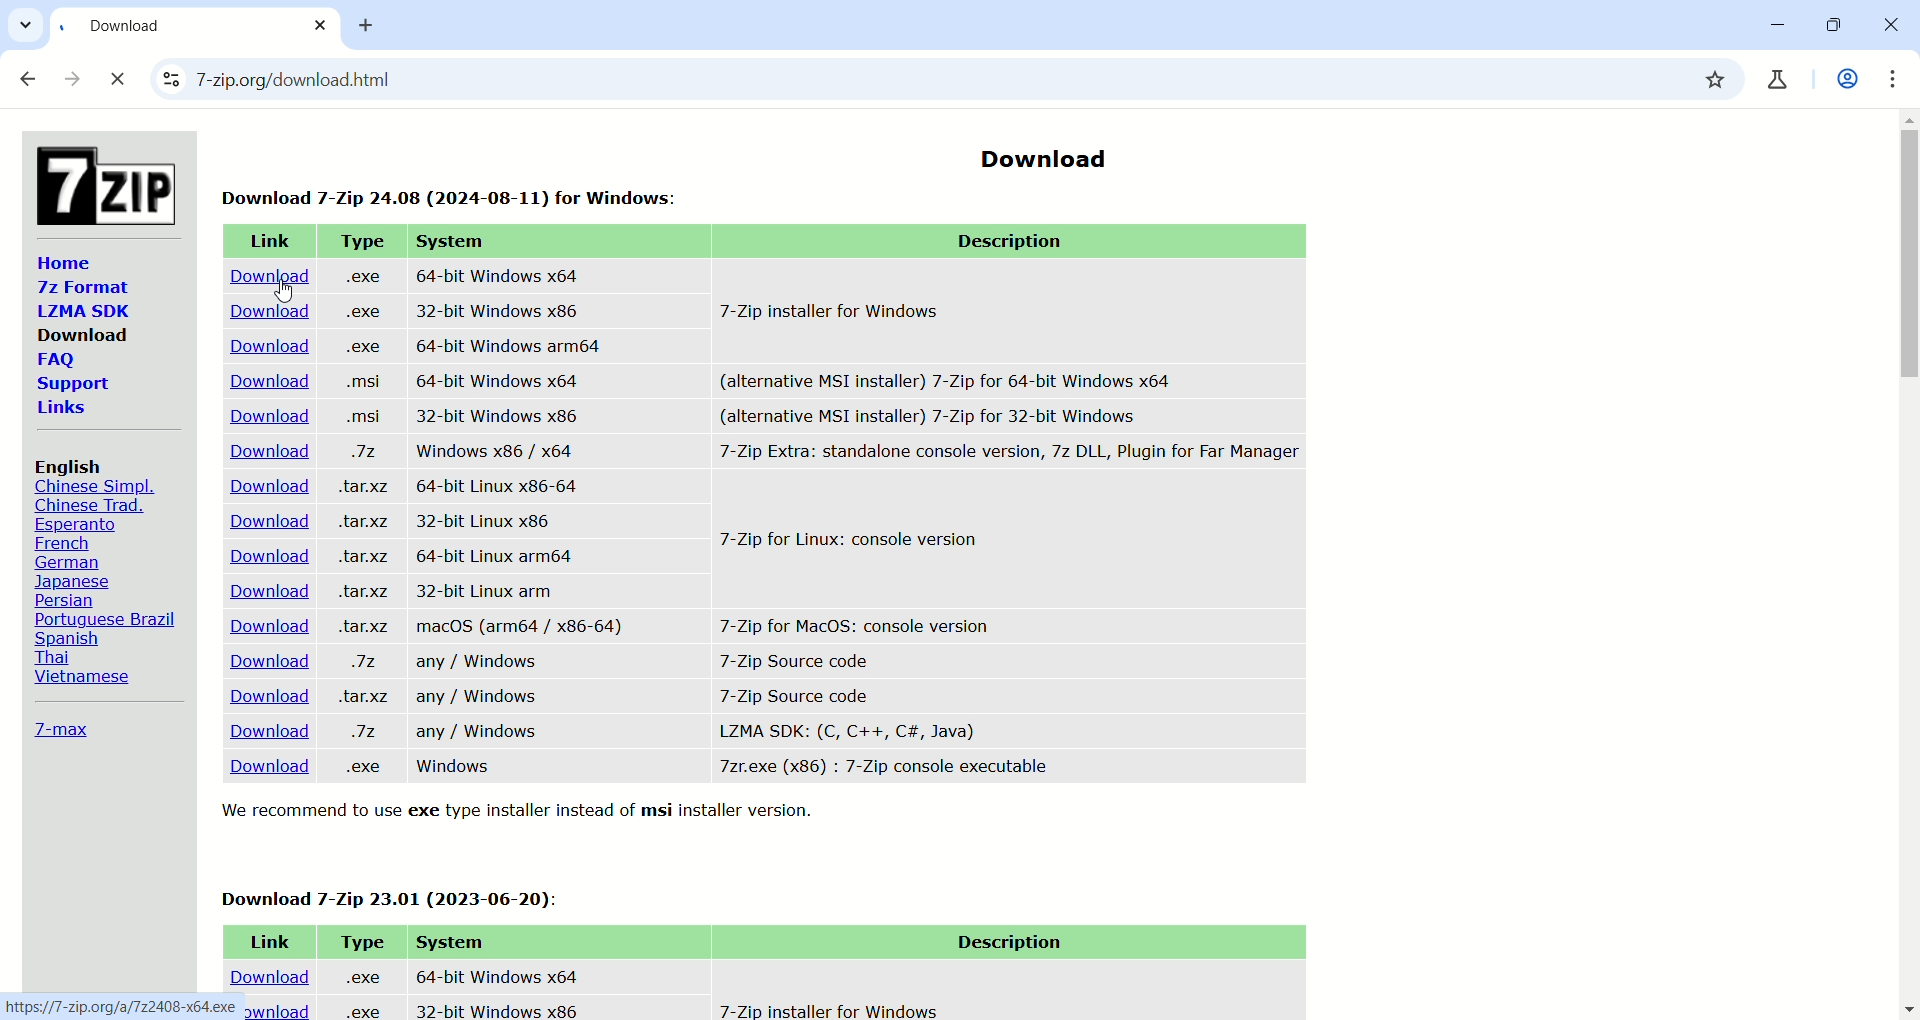  What do you see at coordinates (268, 242) in the screenshot?
I see `Link` at bounding box center [268, 242].